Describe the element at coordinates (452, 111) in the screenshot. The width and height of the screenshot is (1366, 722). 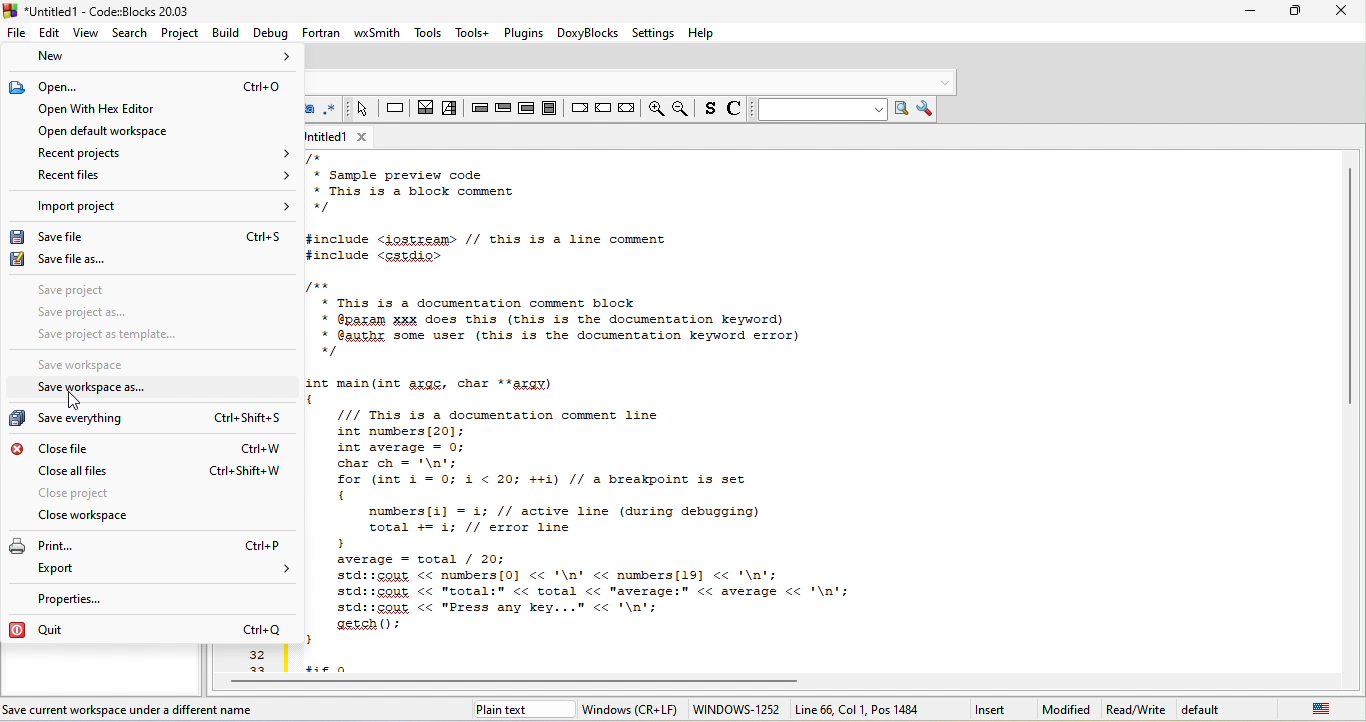
I see `selection` at that location.